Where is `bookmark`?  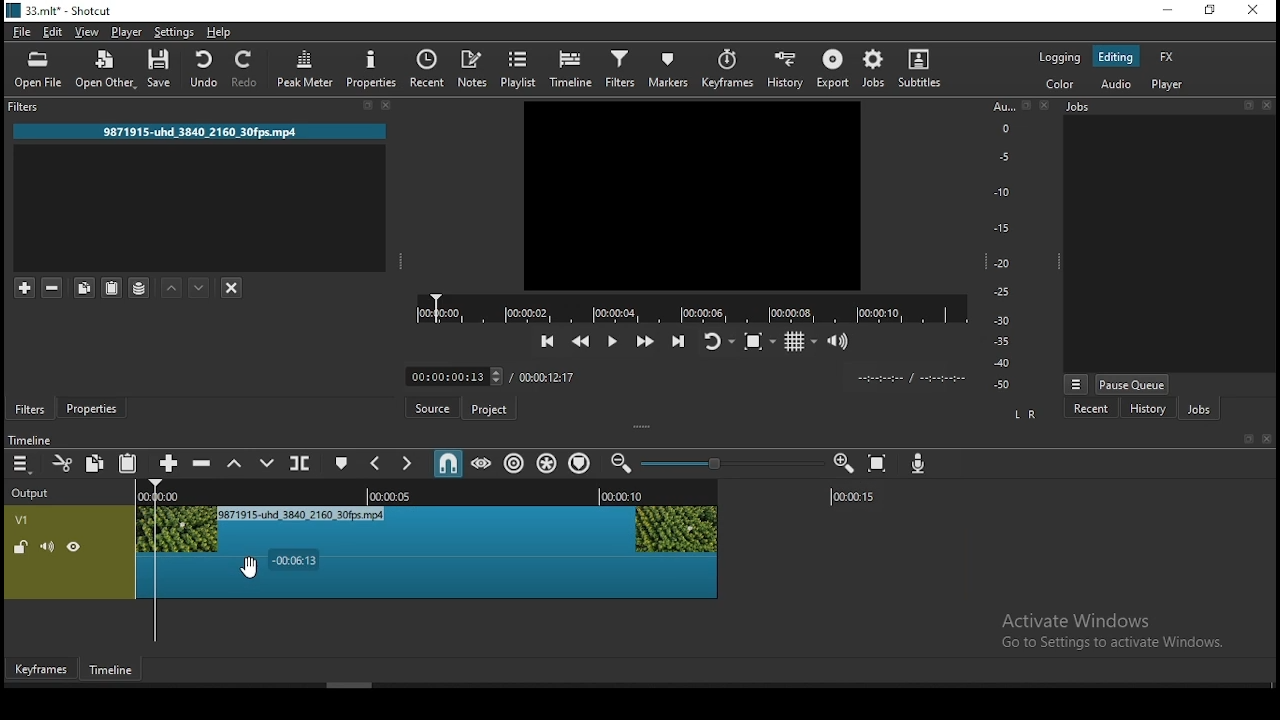
bookmark is located at coordinates (1024, 106).